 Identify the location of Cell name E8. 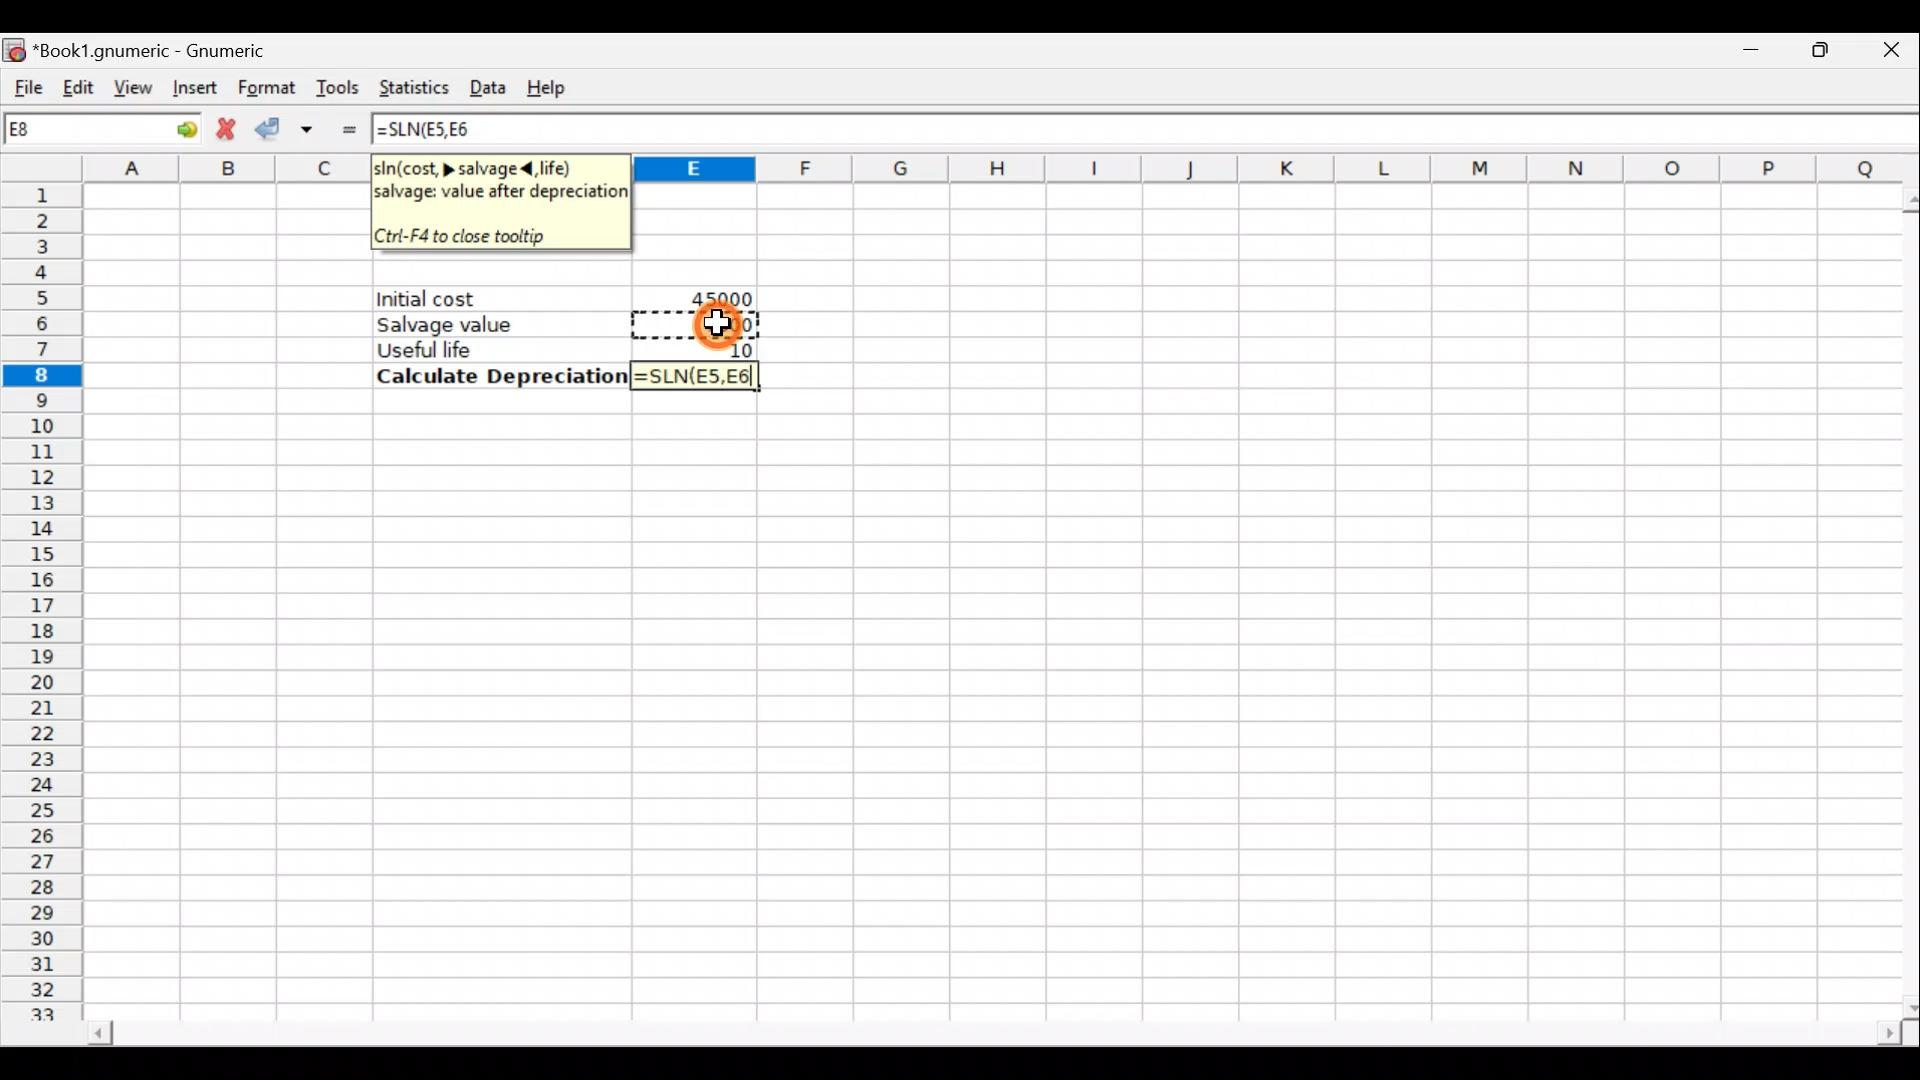
(67, 133).